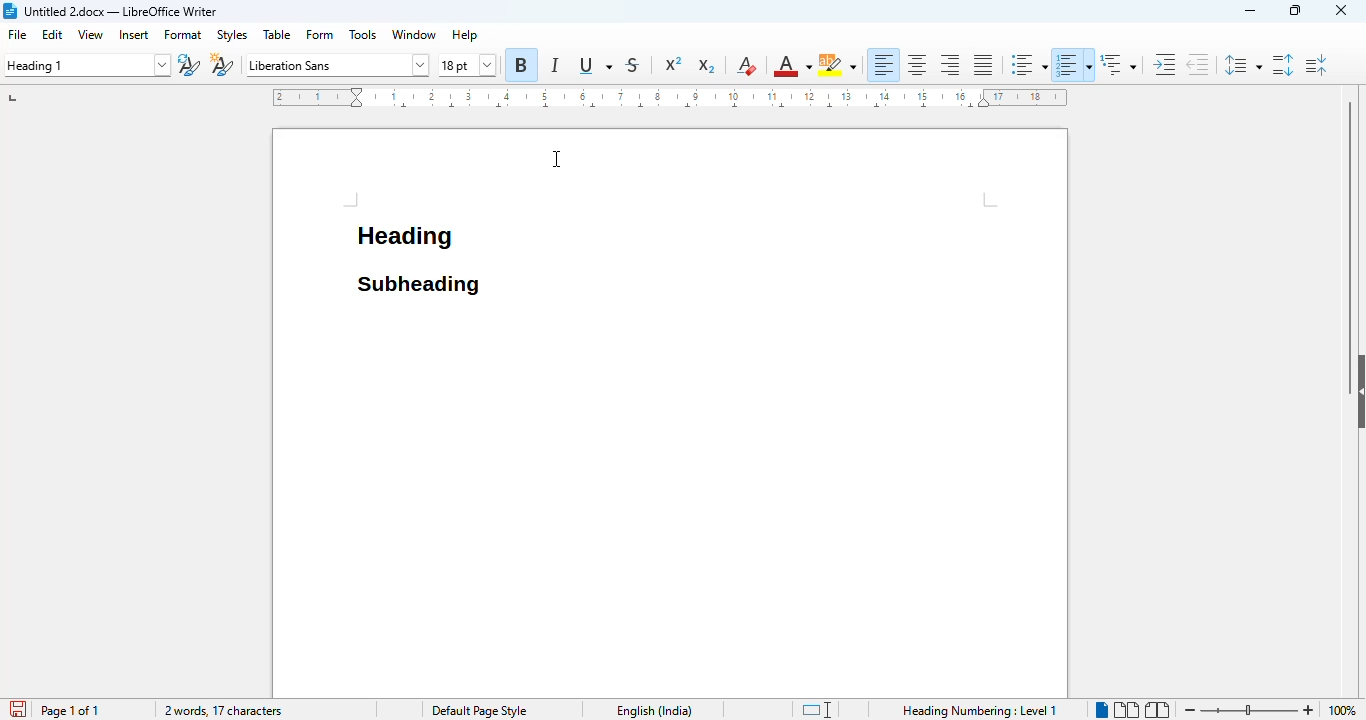 The width and height of the screenshot is (1366, 720). What do you see at coordinates (654, 711) in the screenshot?
I see `text language` at bounding box center [654, 711].